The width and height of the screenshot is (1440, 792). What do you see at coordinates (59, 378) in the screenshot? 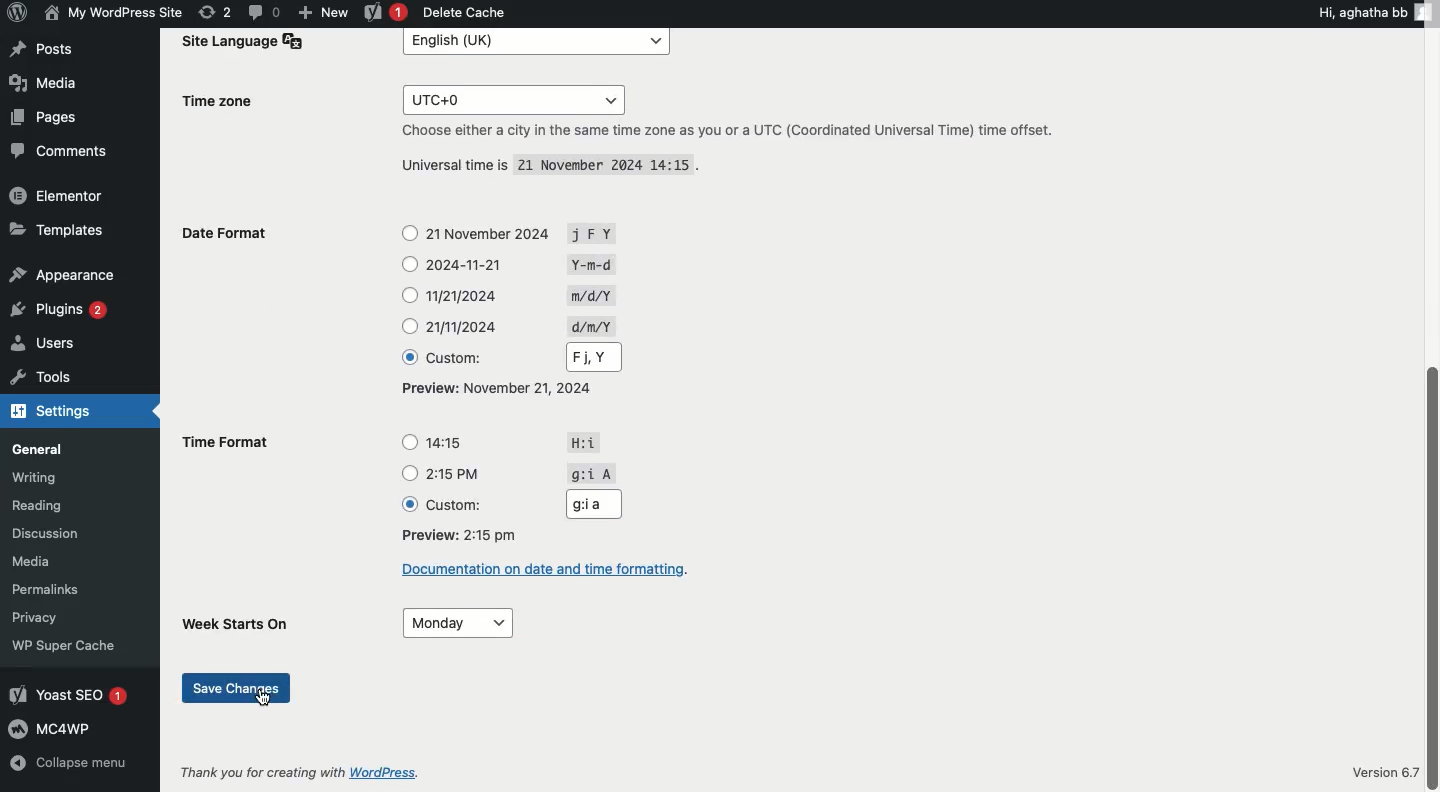
I see `Tools` at bounding box center [59, 378].